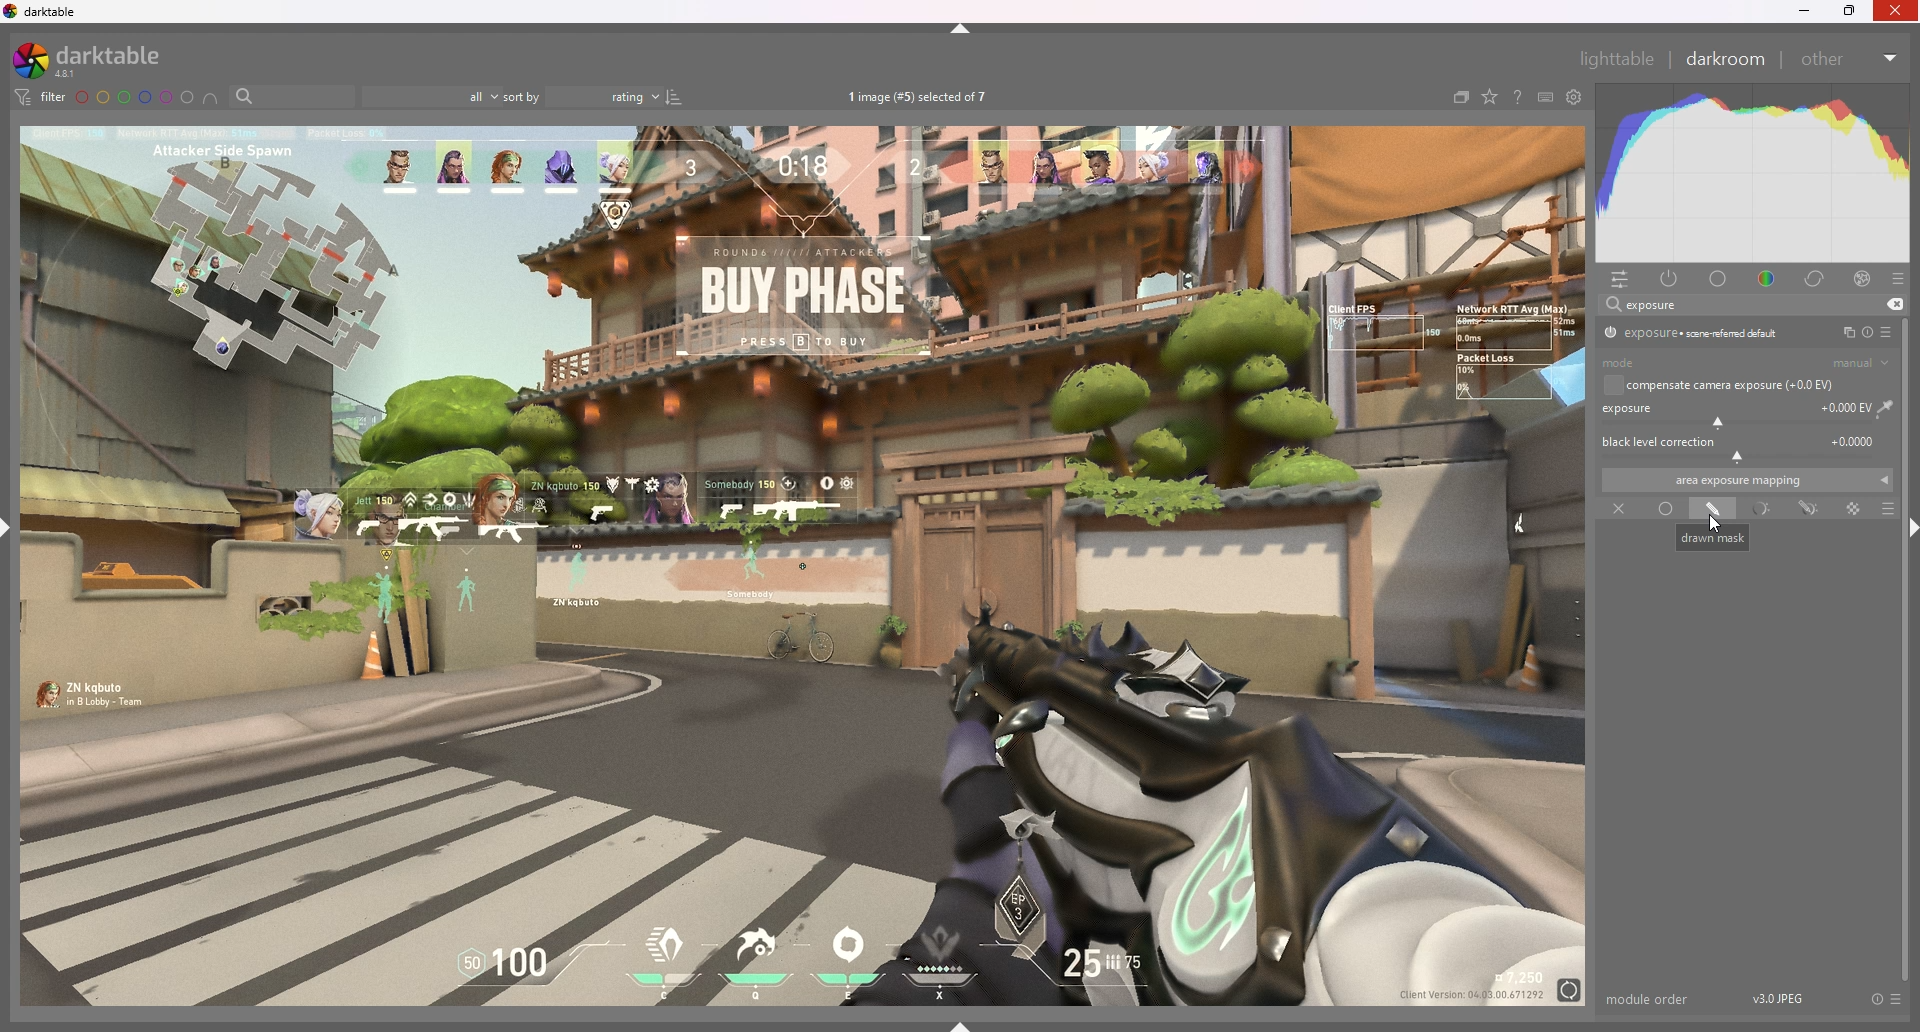  I want to click on change type of overlays, so click(1491, 97).